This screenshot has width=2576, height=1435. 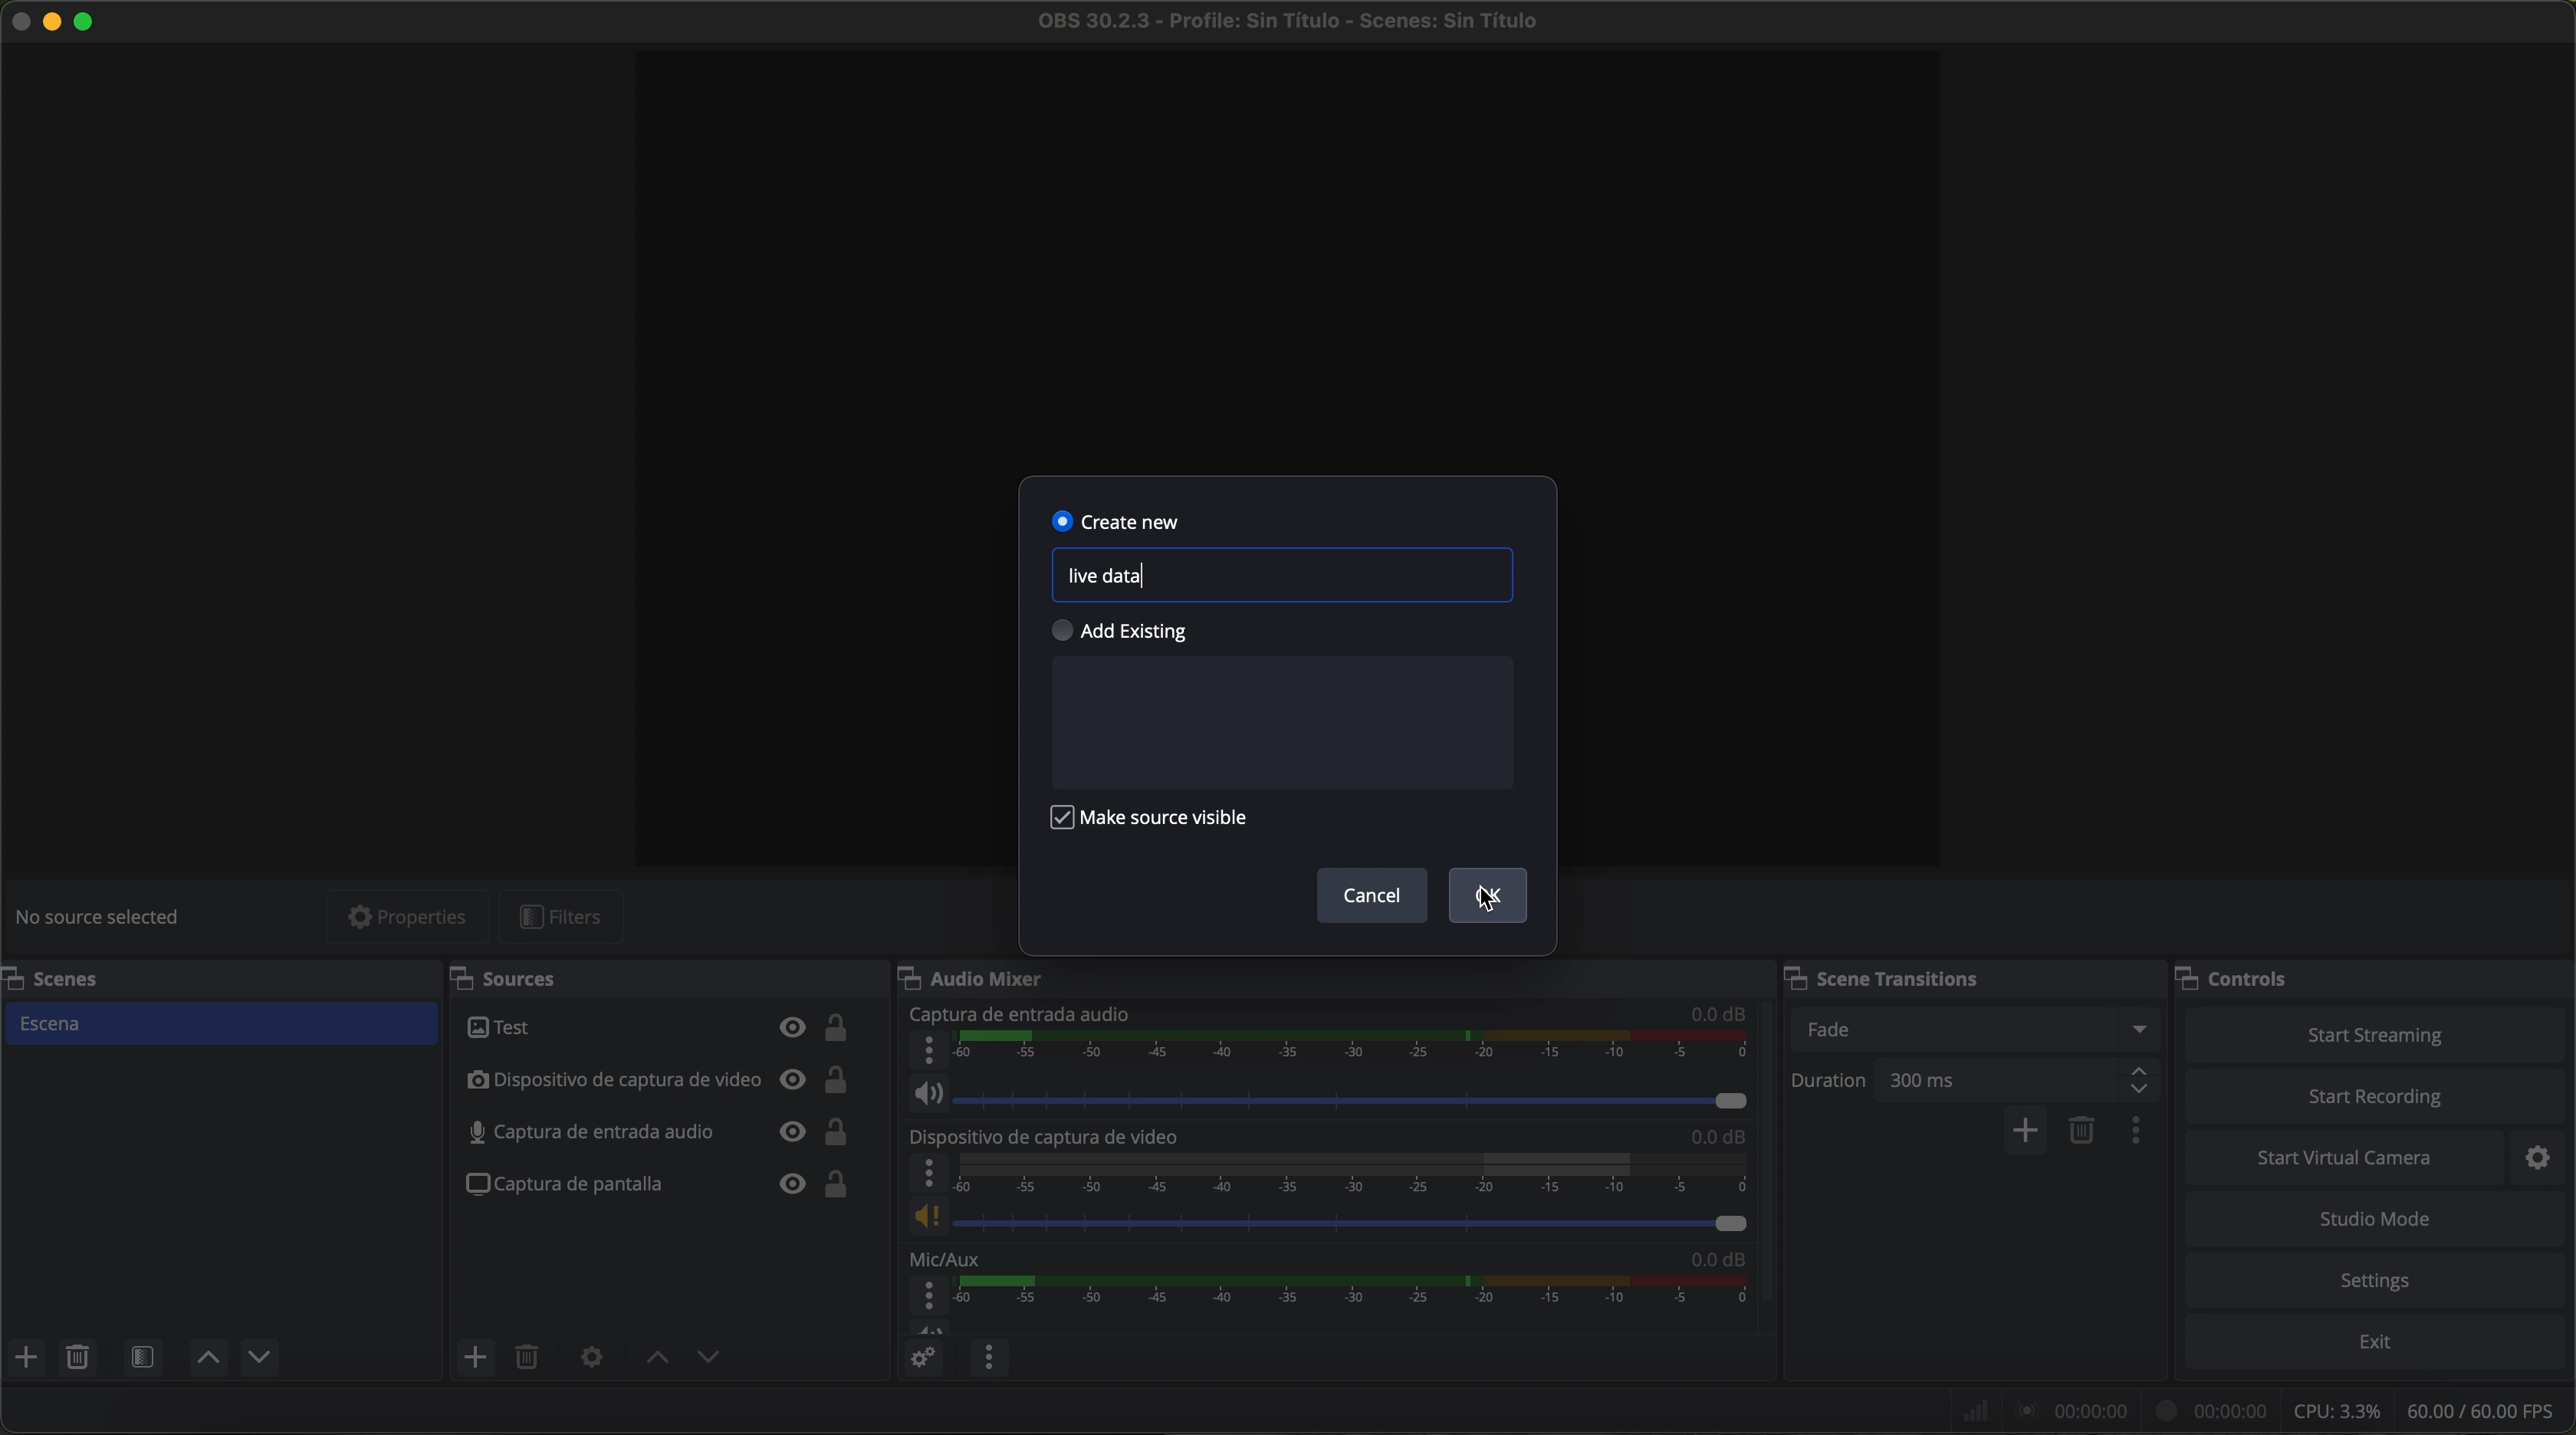 I want to click on 300 ms, so click(x=2024, y=1080).